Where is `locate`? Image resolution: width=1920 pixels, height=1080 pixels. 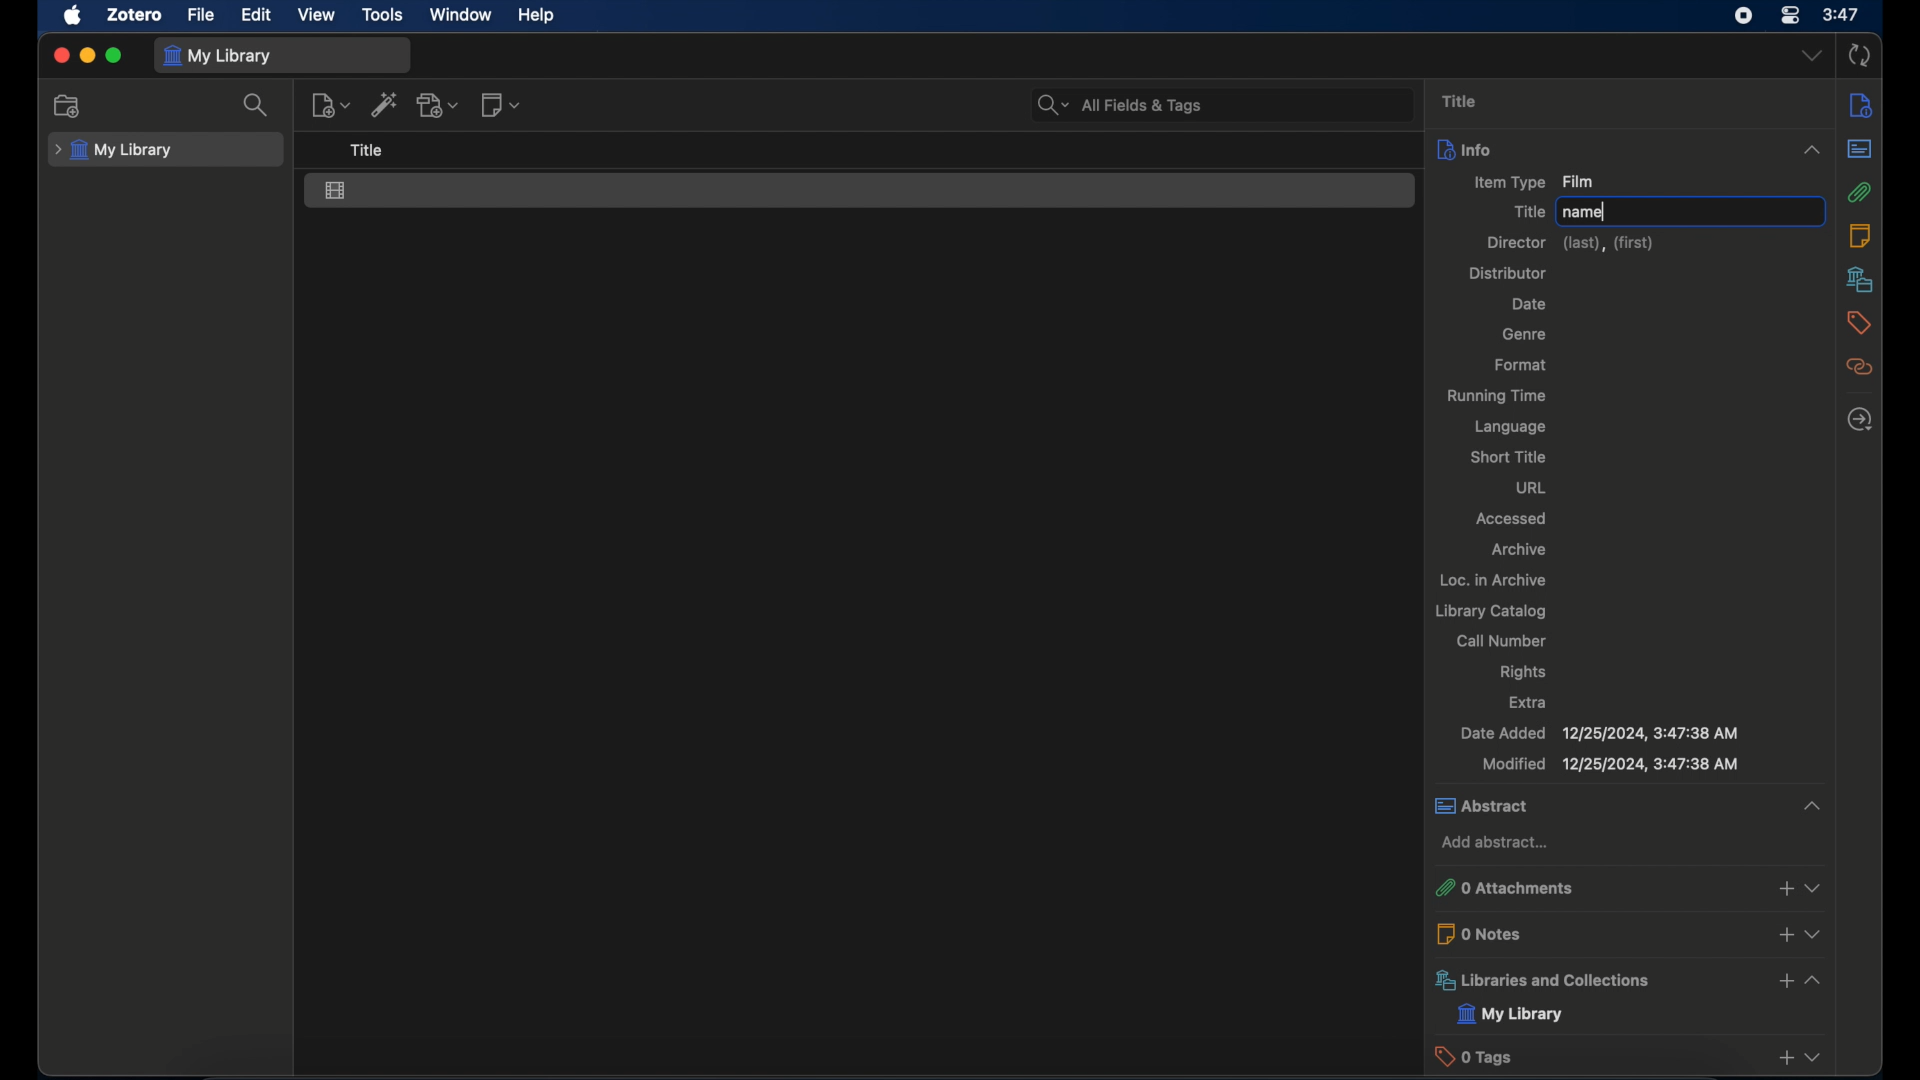 locate is located at coordinates (1861, 420).